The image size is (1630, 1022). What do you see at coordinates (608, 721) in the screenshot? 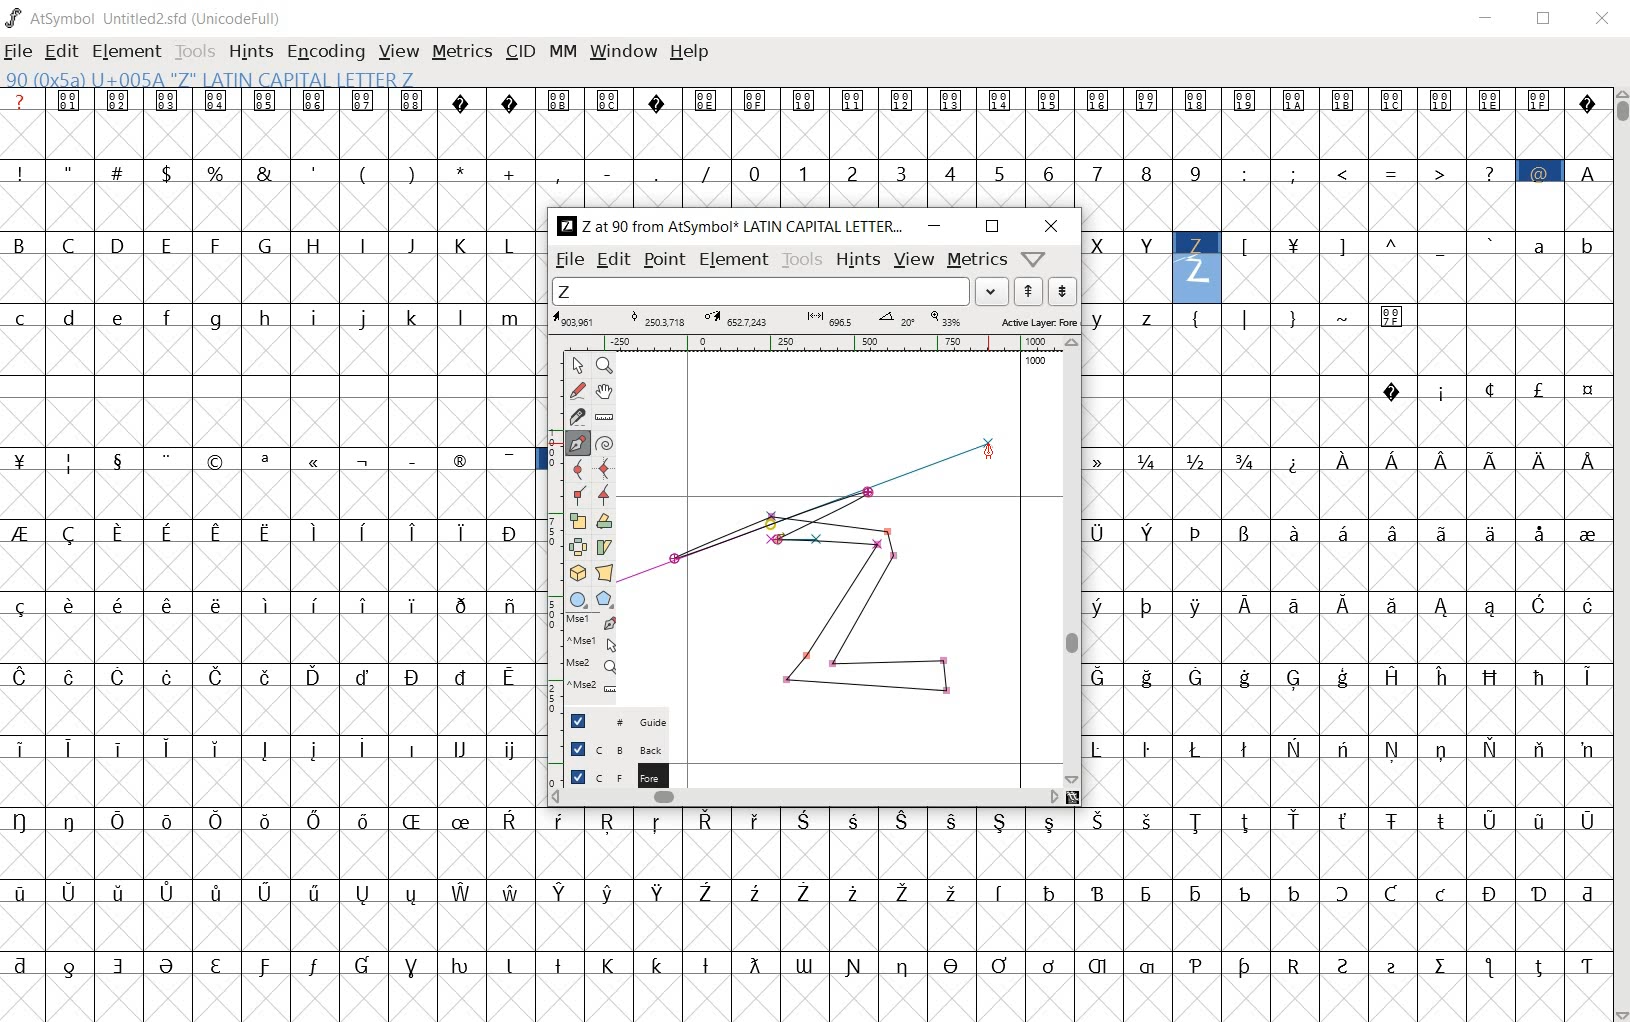
I see `Guide` at bounding box center [608, 721].